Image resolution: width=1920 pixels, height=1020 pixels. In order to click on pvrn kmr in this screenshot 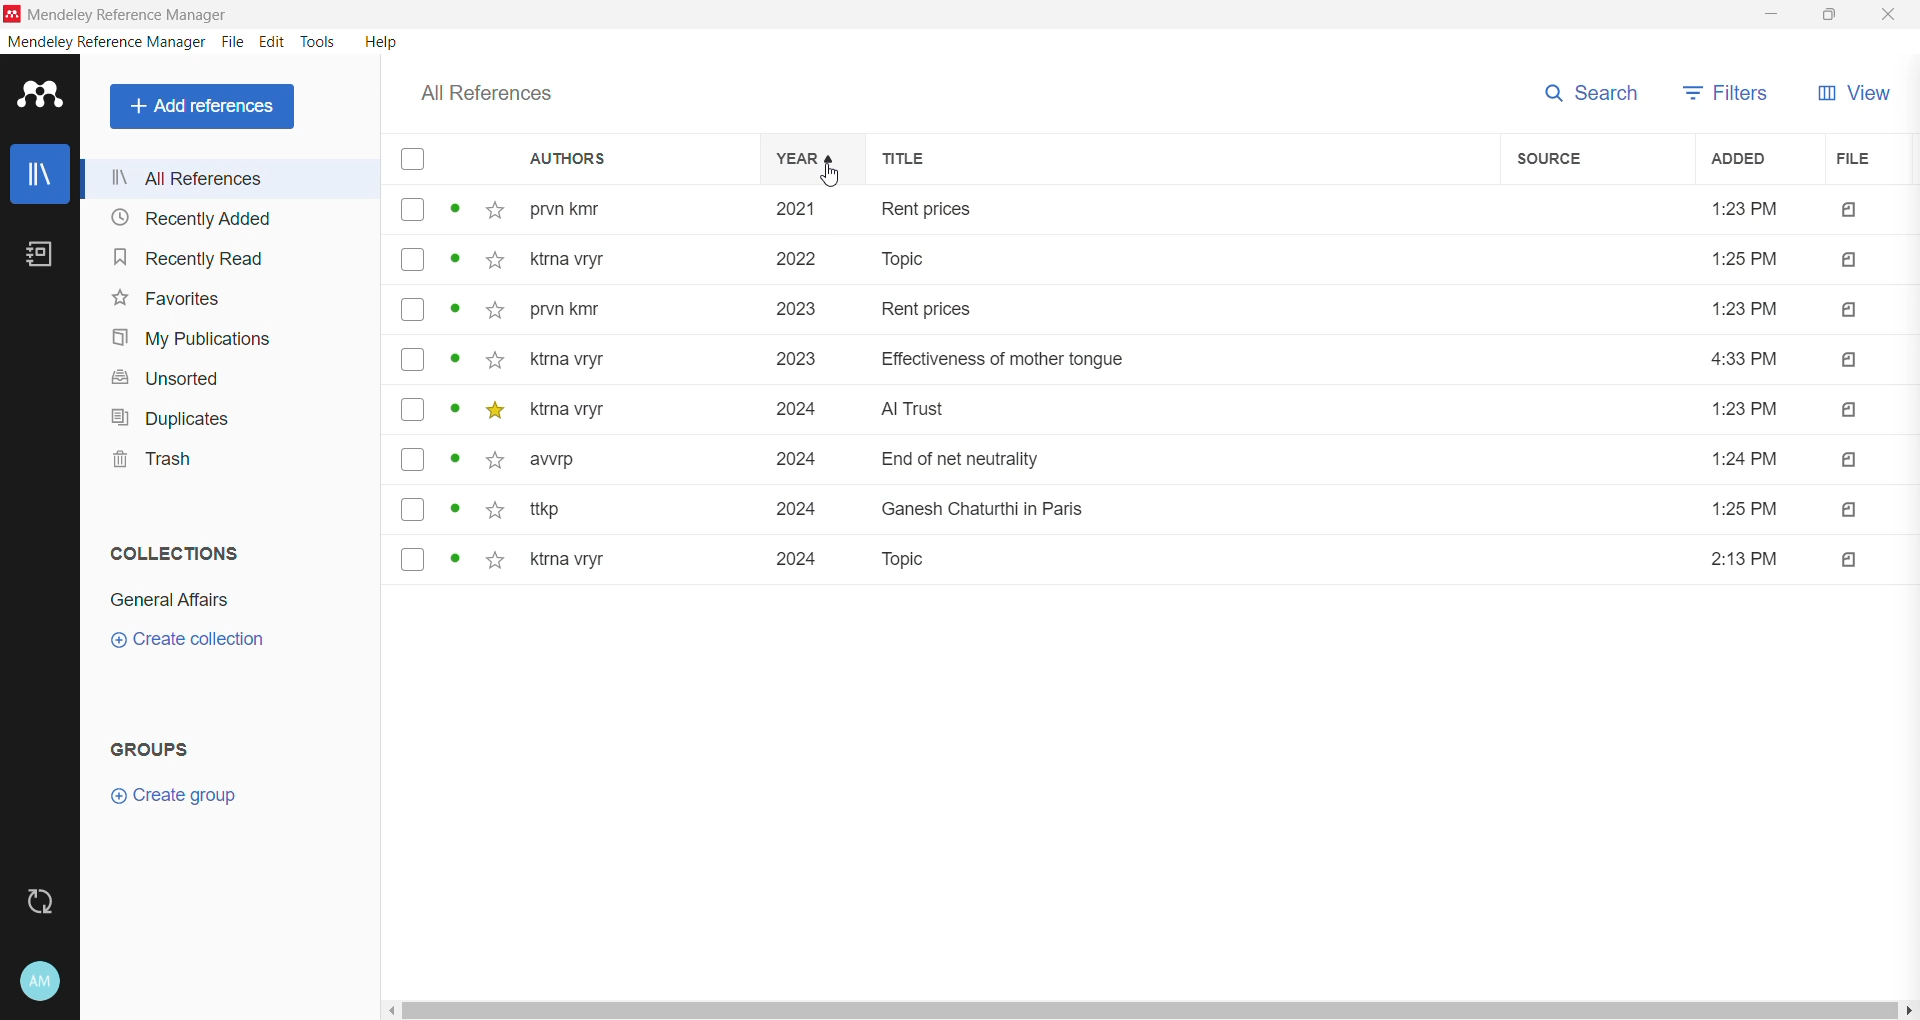, I will do `click(569, 313)`.